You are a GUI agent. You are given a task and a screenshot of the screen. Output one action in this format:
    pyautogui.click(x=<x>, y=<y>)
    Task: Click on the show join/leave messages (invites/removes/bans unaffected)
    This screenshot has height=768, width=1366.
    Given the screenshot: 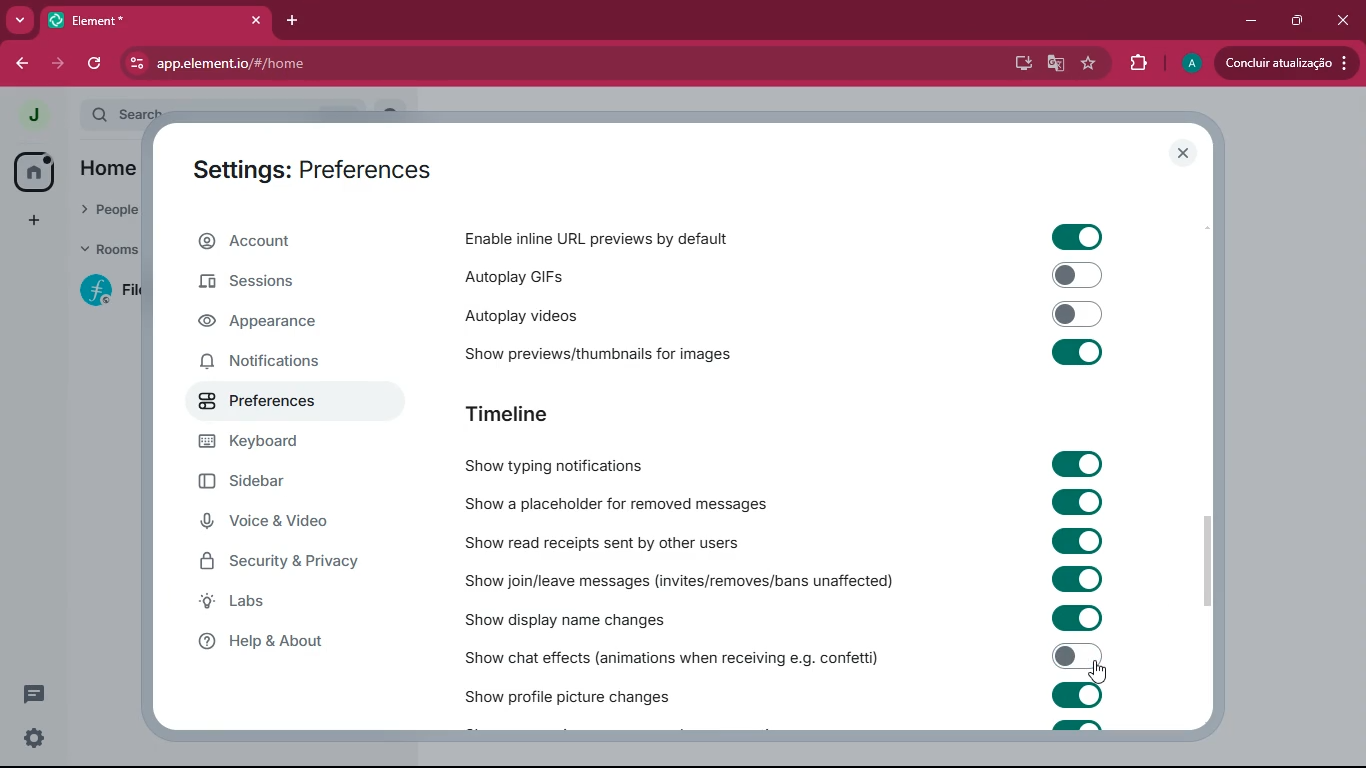 What is the action you would take?
    pyautogui.click(x=681, y=580)
    